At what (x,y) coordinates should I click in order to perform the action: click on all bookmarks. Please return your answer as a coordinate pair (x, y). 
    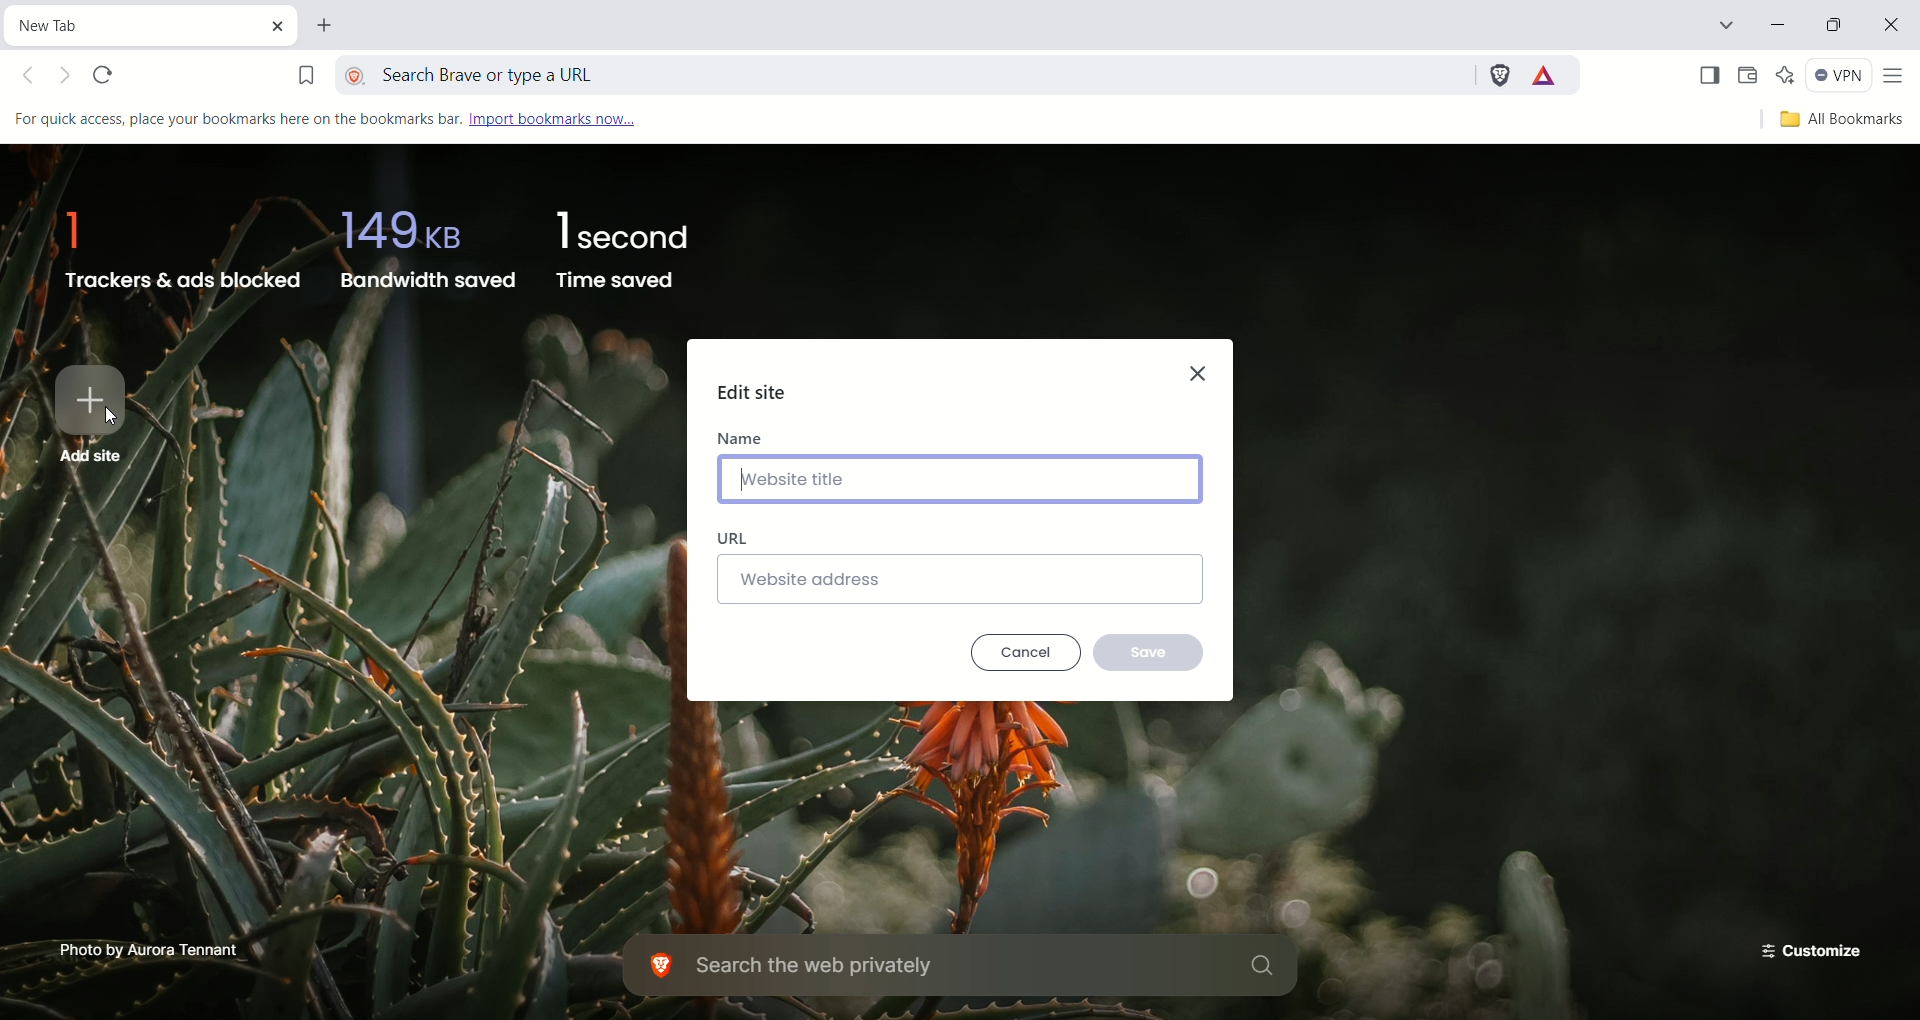
    Looking at the image, I should click on (1838, 121).